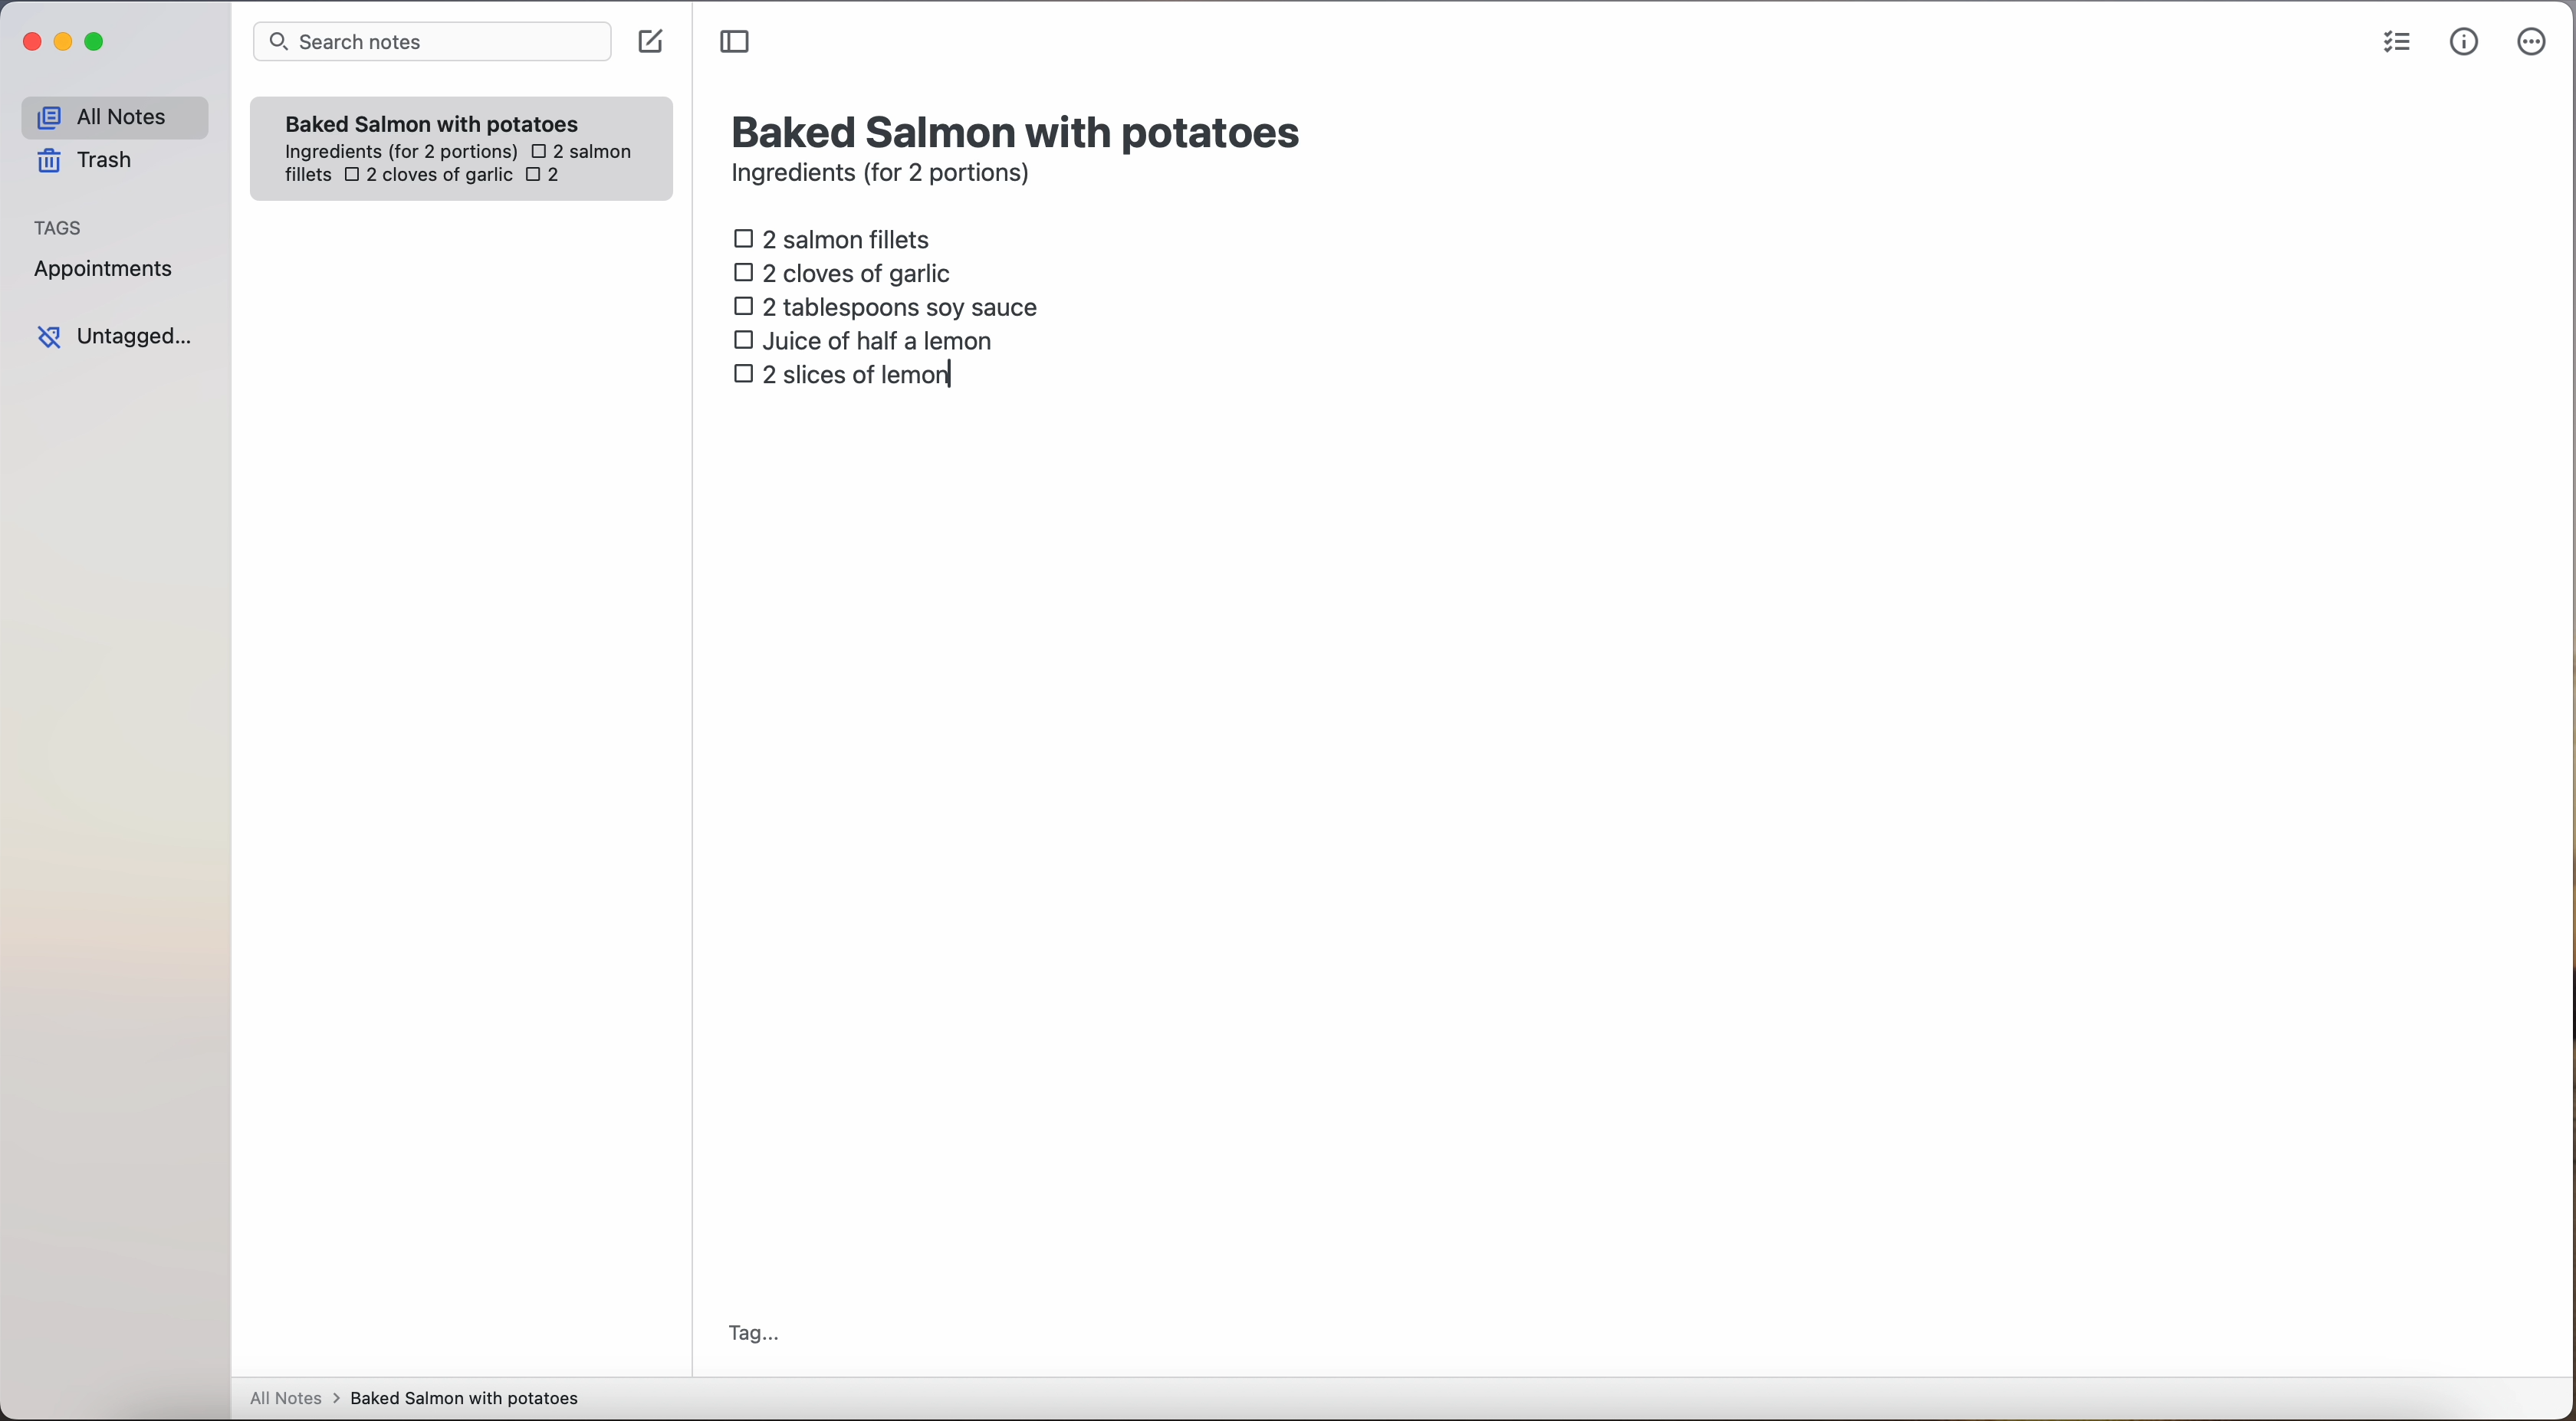  What do you see at coordinates (63, 44) in the screenshot?
I see `minimize Simplenote` at bounding box center [63, 44].